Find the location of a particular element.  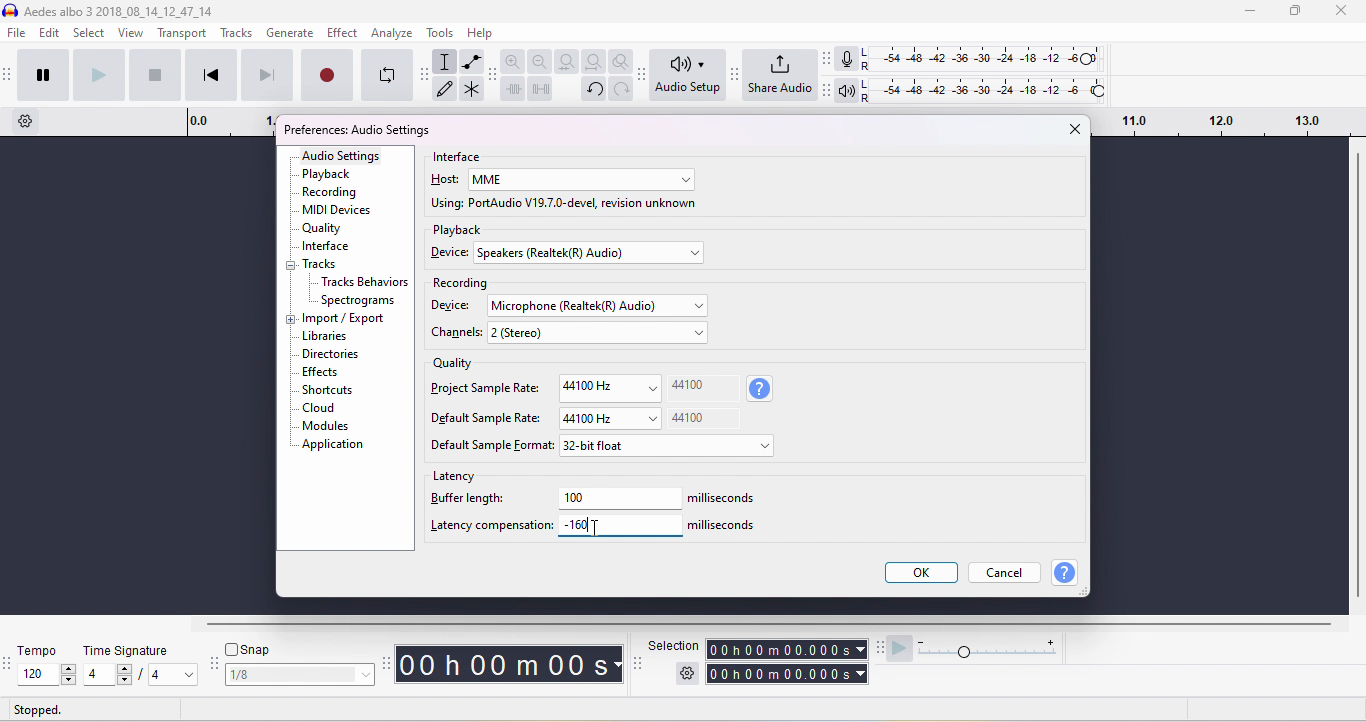

aedes albo 3 3 _2018_08_14_12_47_14 is located at coordinates (109, 11).